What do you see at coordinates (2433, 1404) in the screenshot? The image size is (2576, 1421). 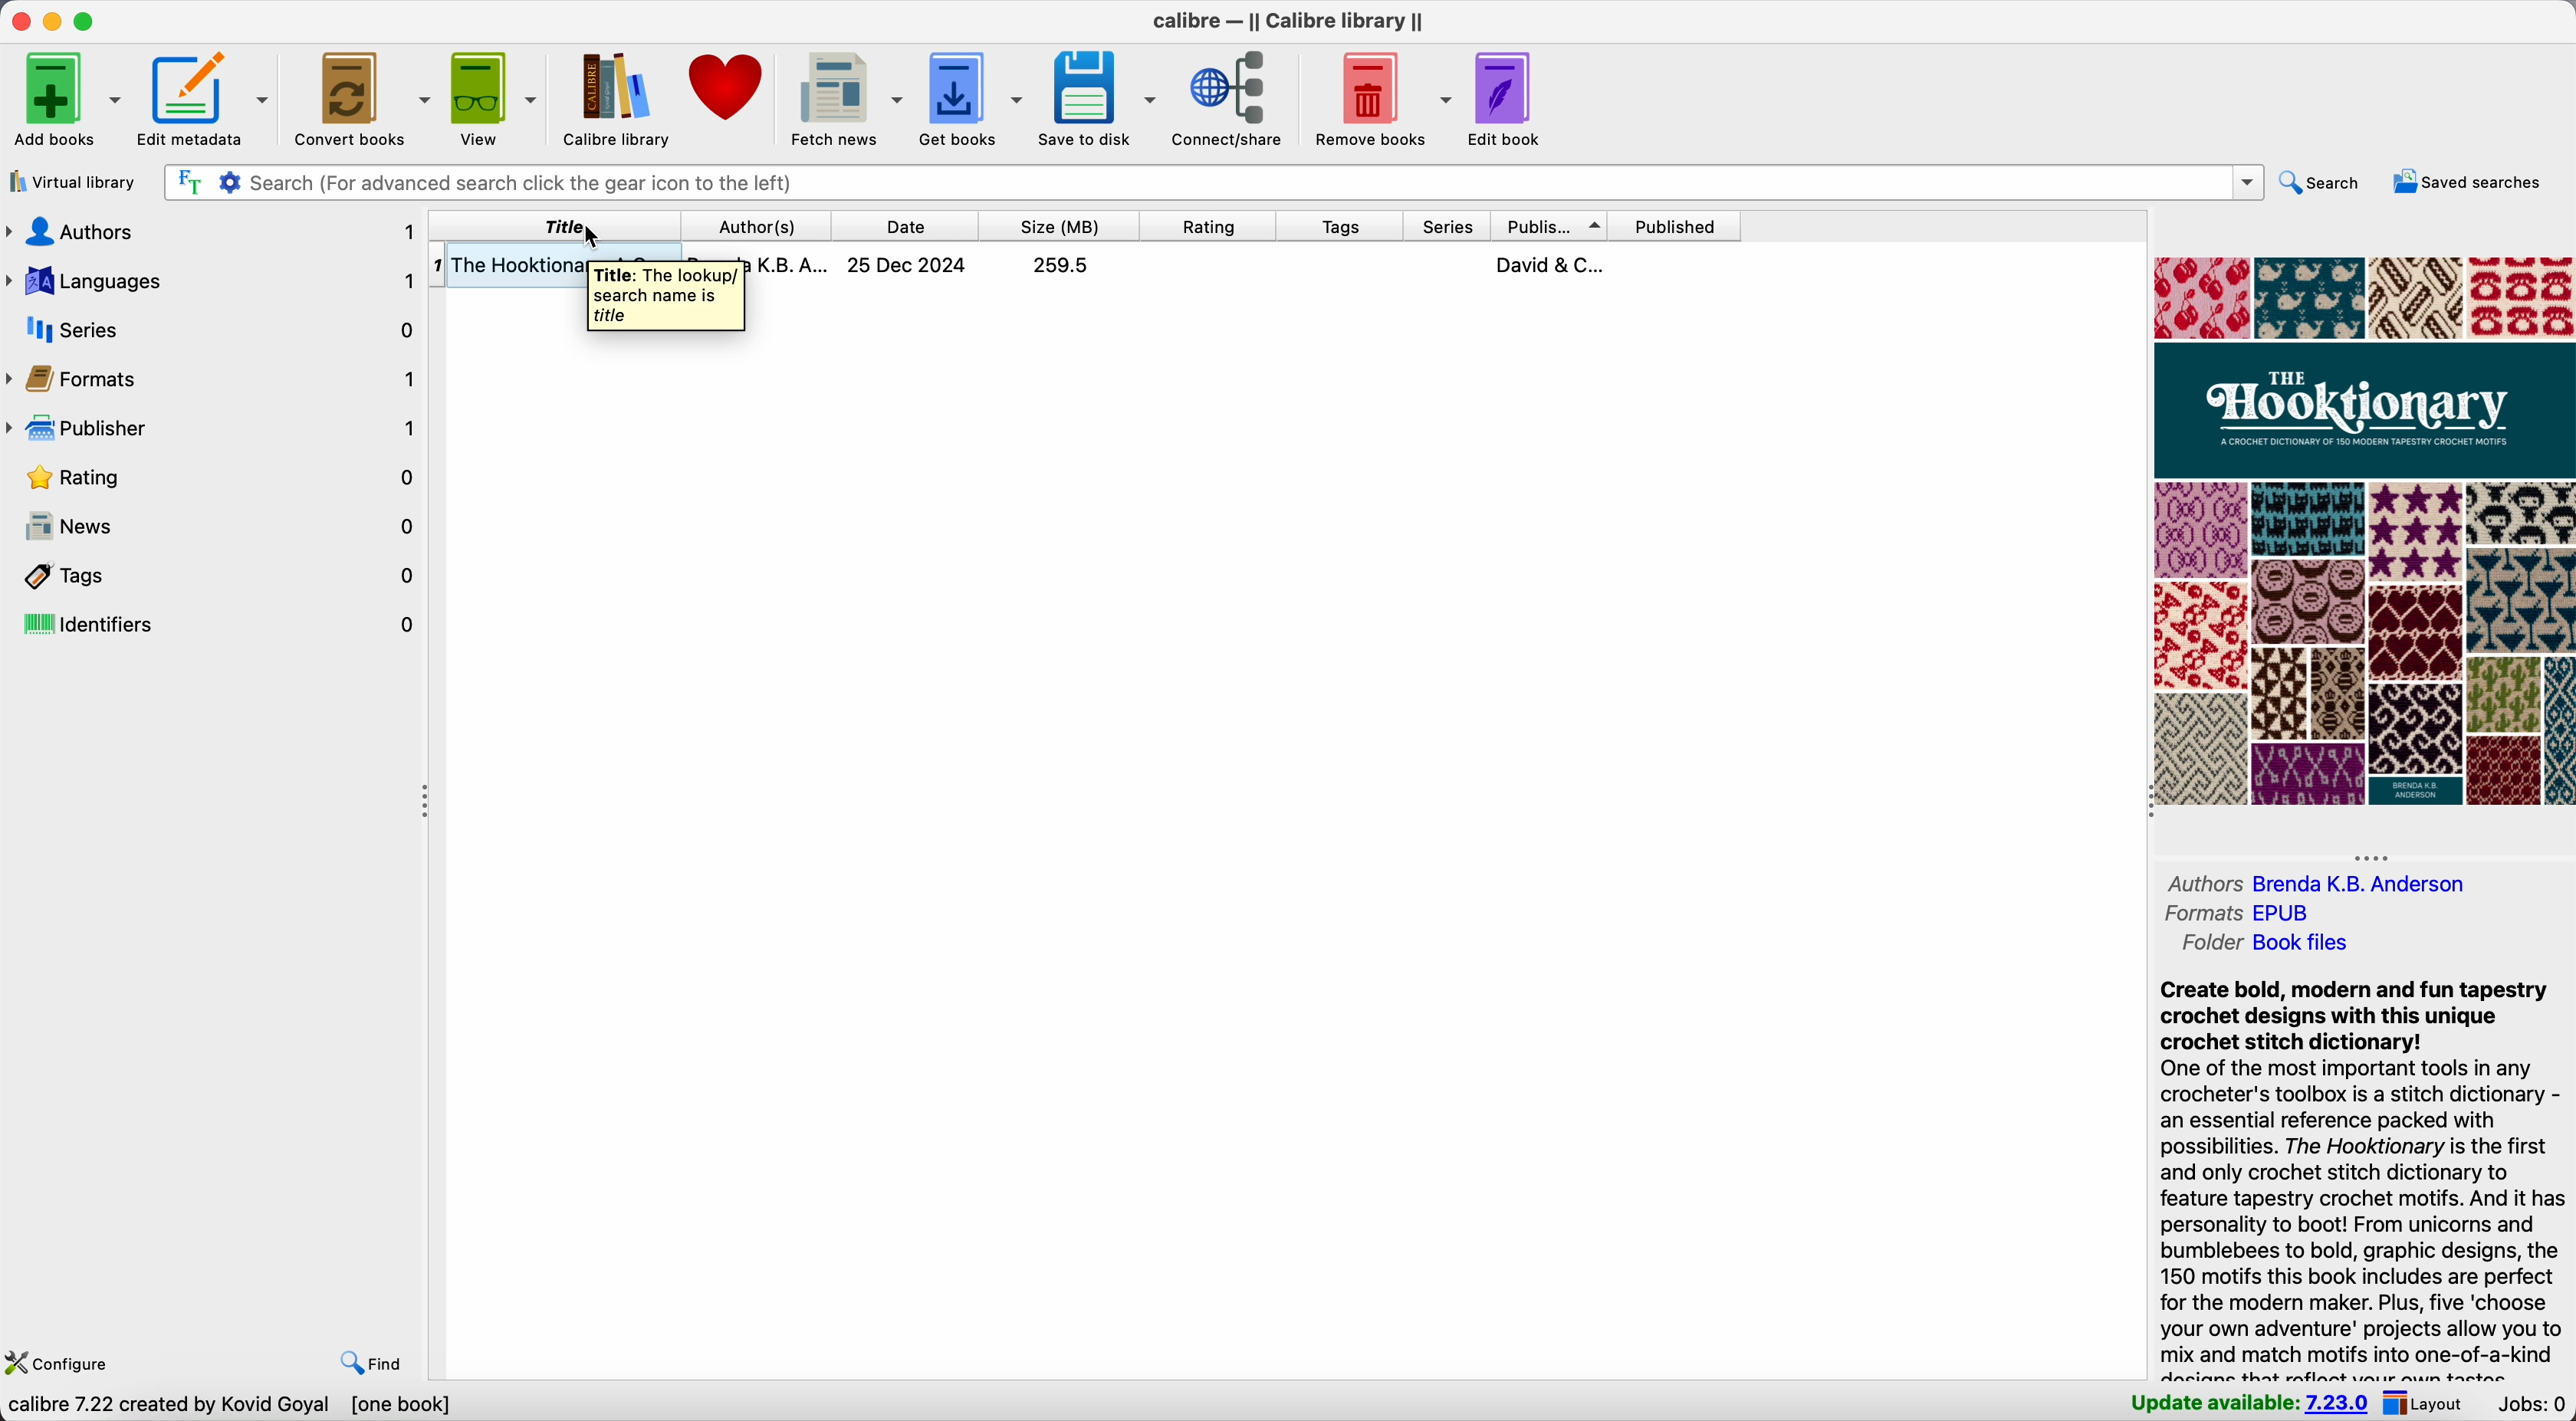 I see `layout` at bounding box center [2433, 1404].